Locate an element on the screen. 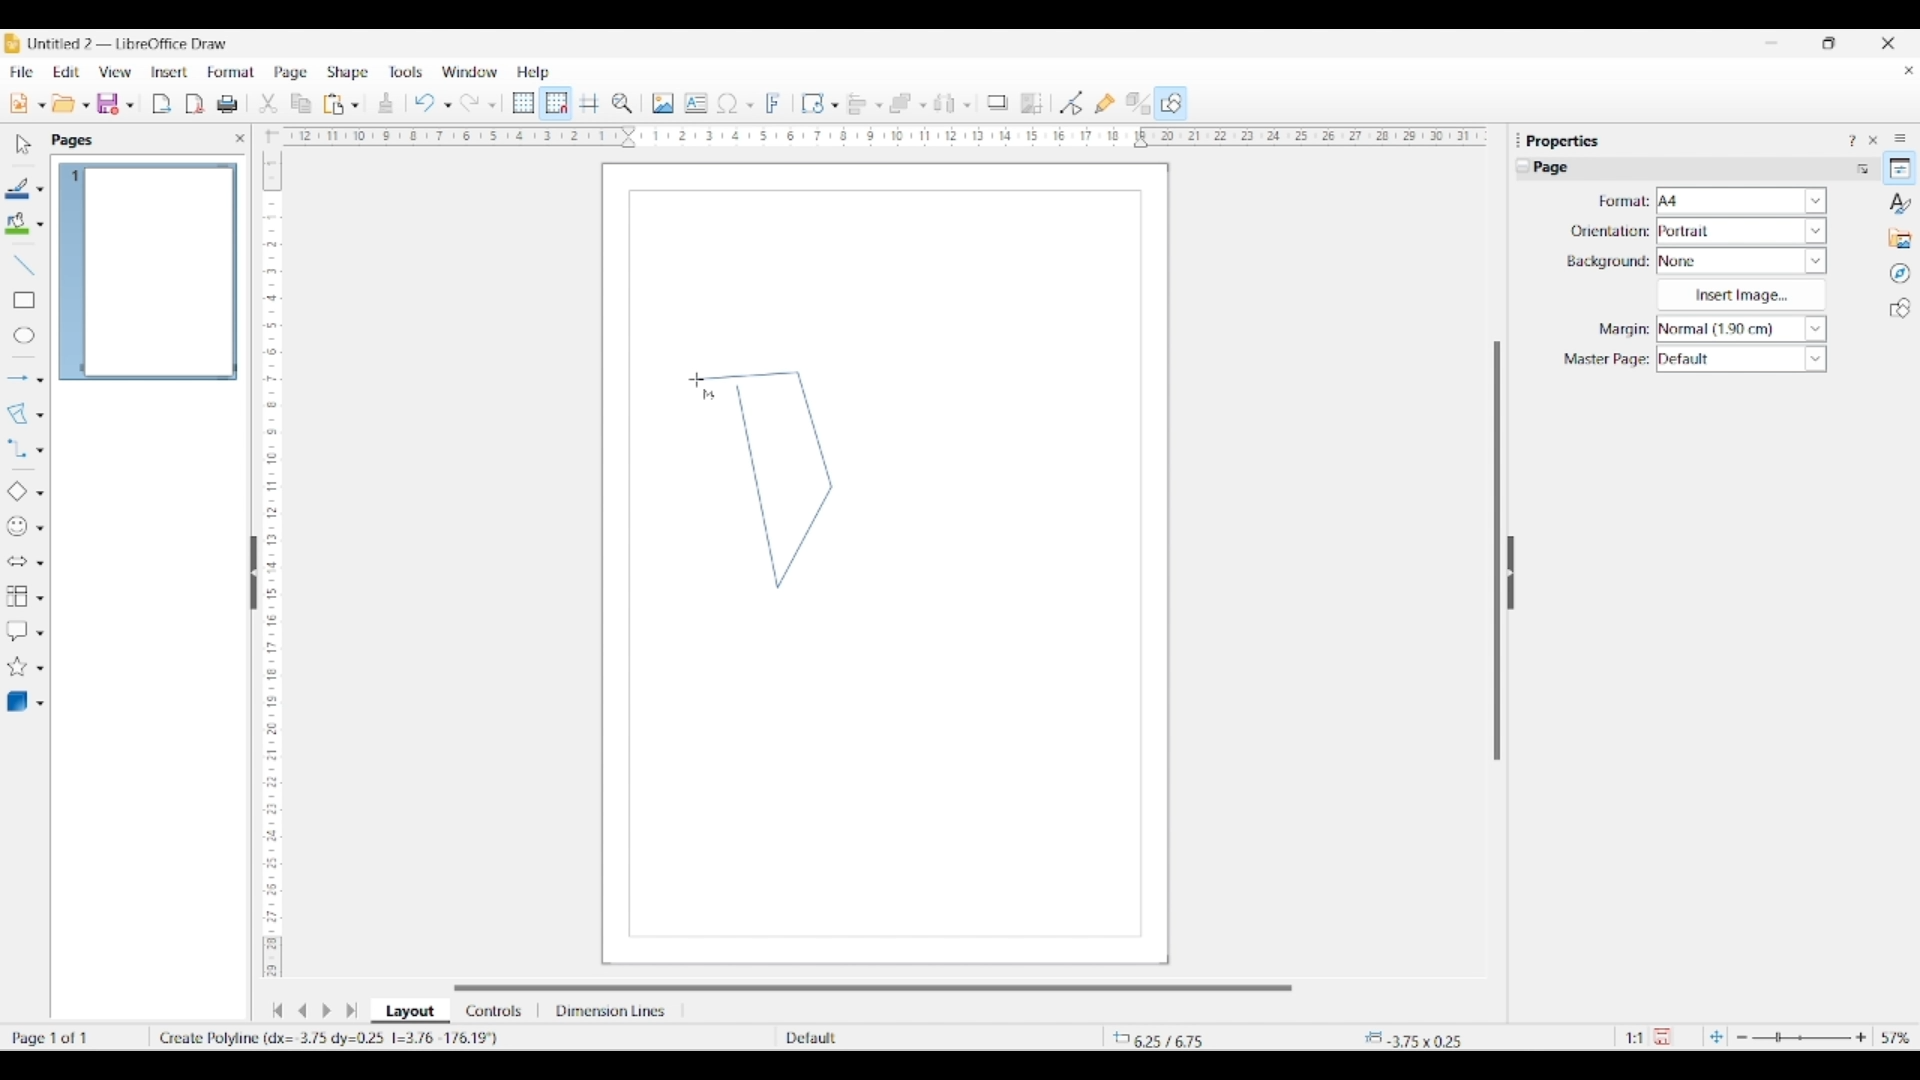 Image resolution: width=1920 pixels, height=1080 pixels. Zoom in is located at coordinates (1861, 1037).